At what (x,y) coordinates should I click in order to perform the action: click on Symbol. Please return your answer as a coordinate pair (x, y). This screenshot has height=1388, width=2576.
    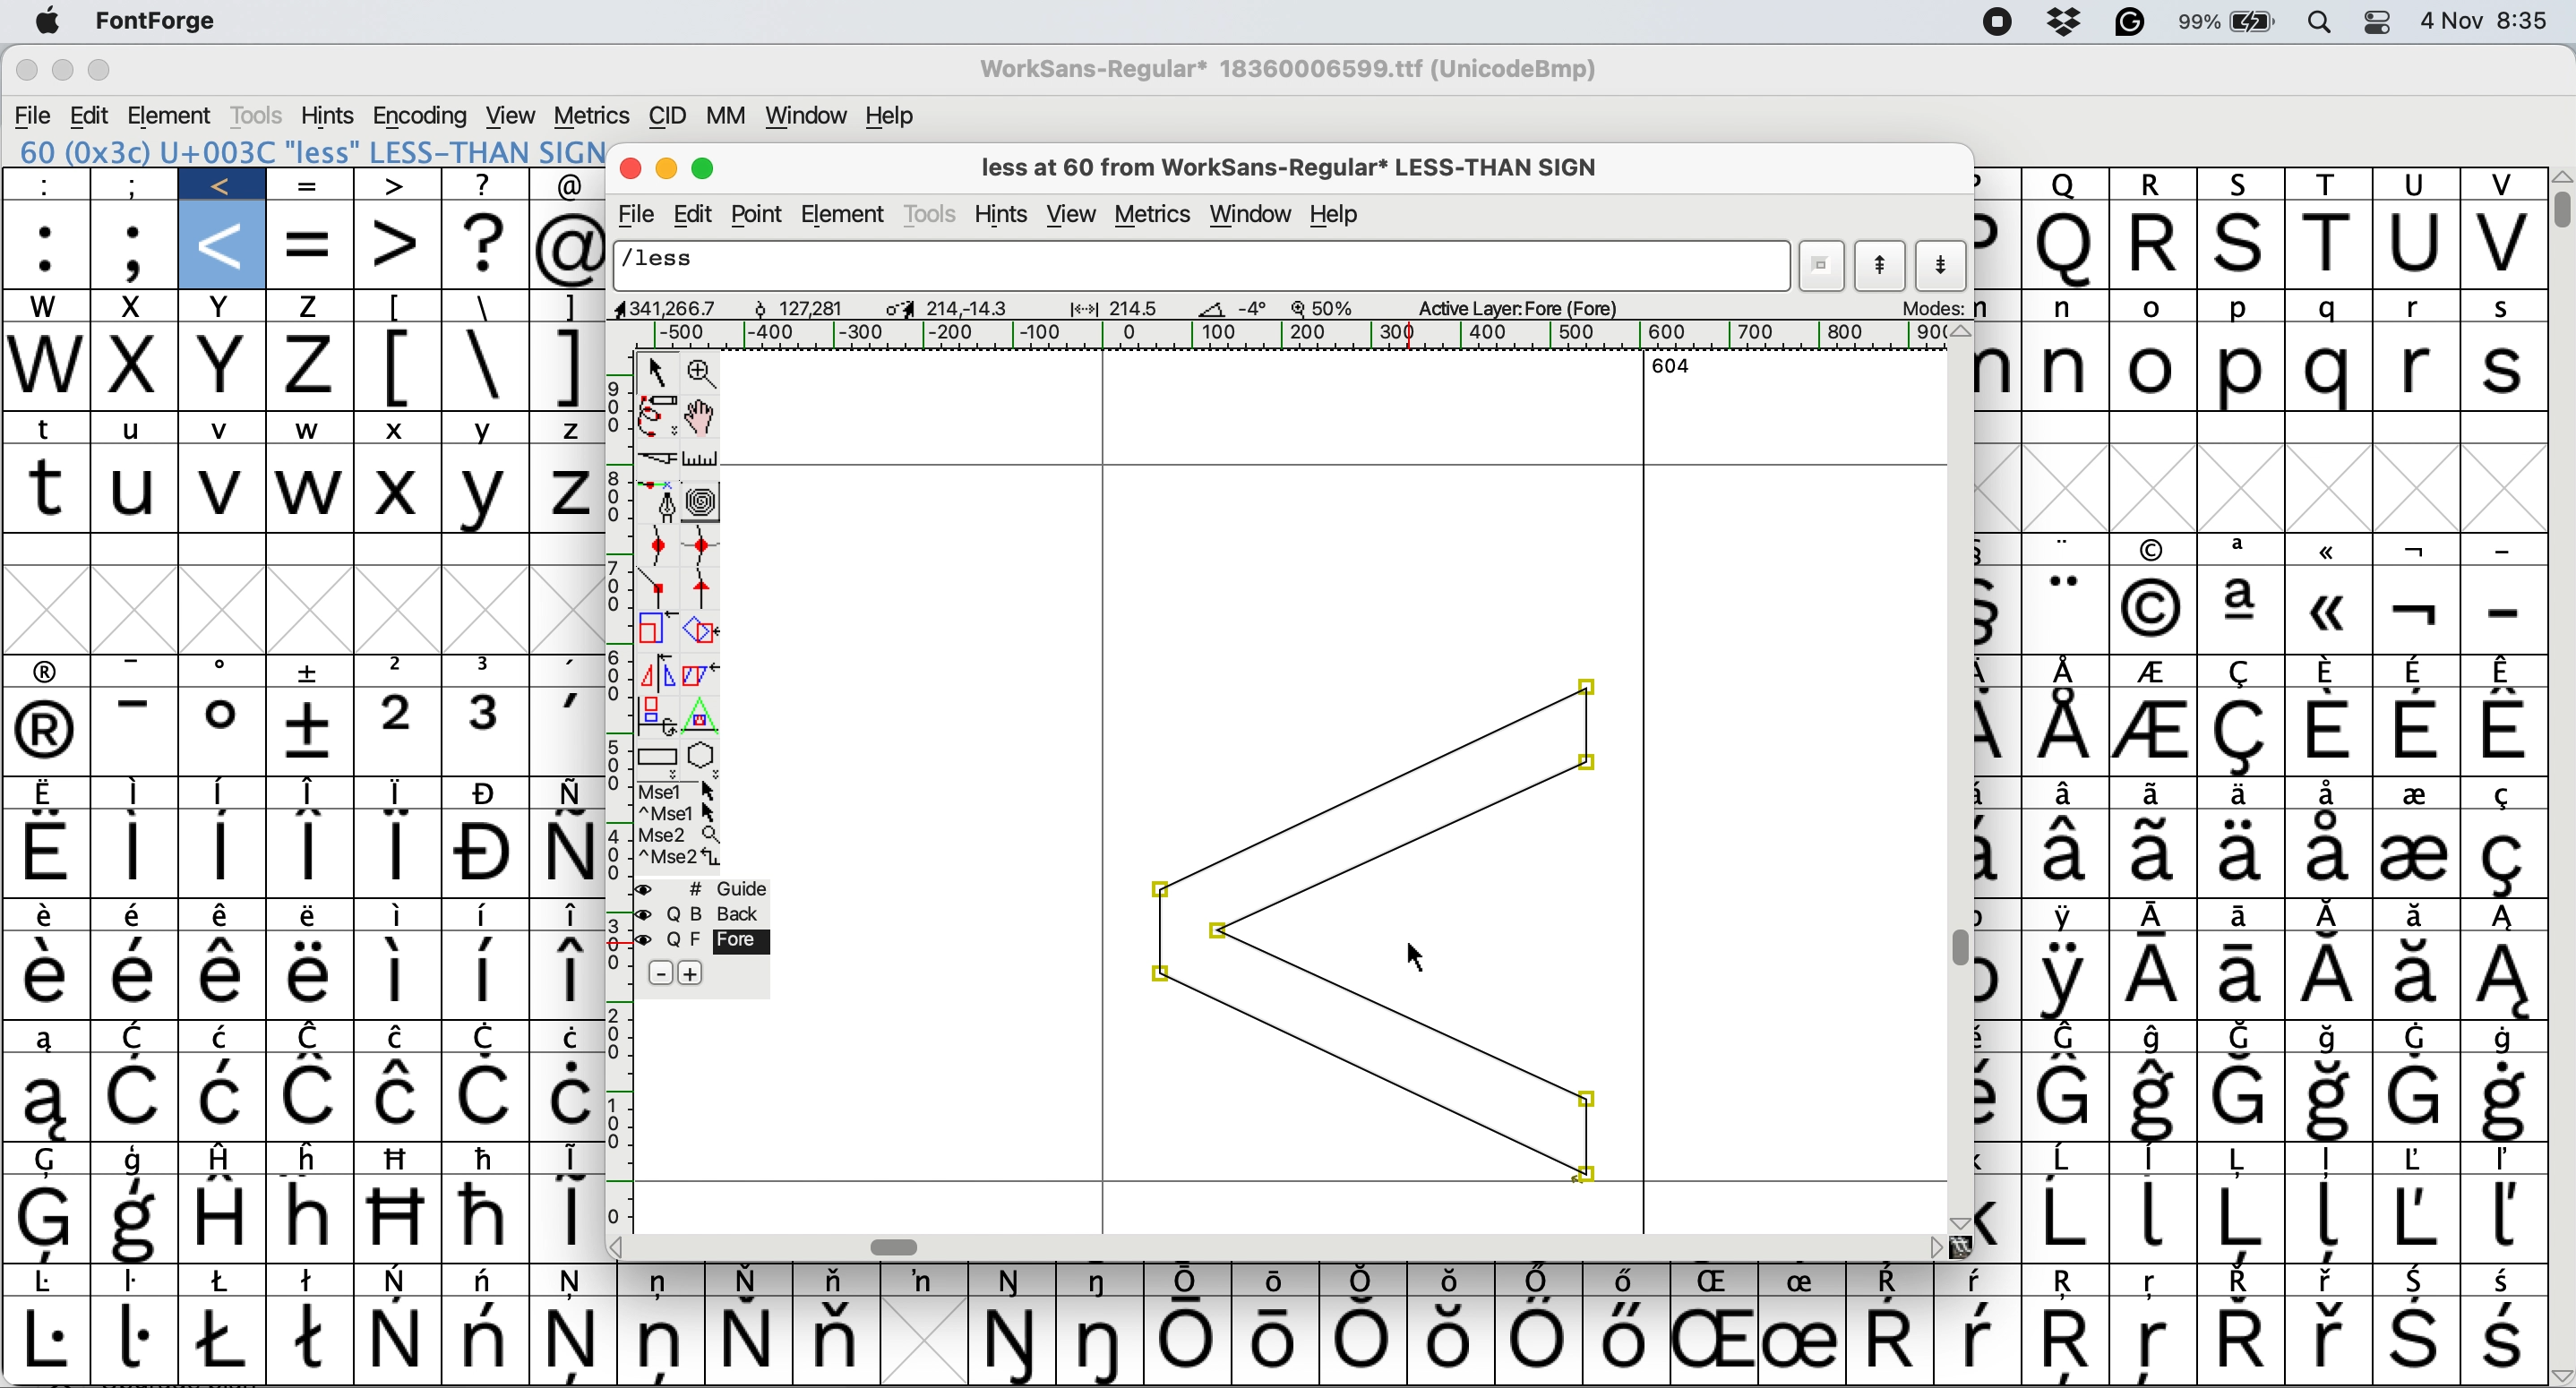
    Looking at the image, I should click on (1107, 1282).